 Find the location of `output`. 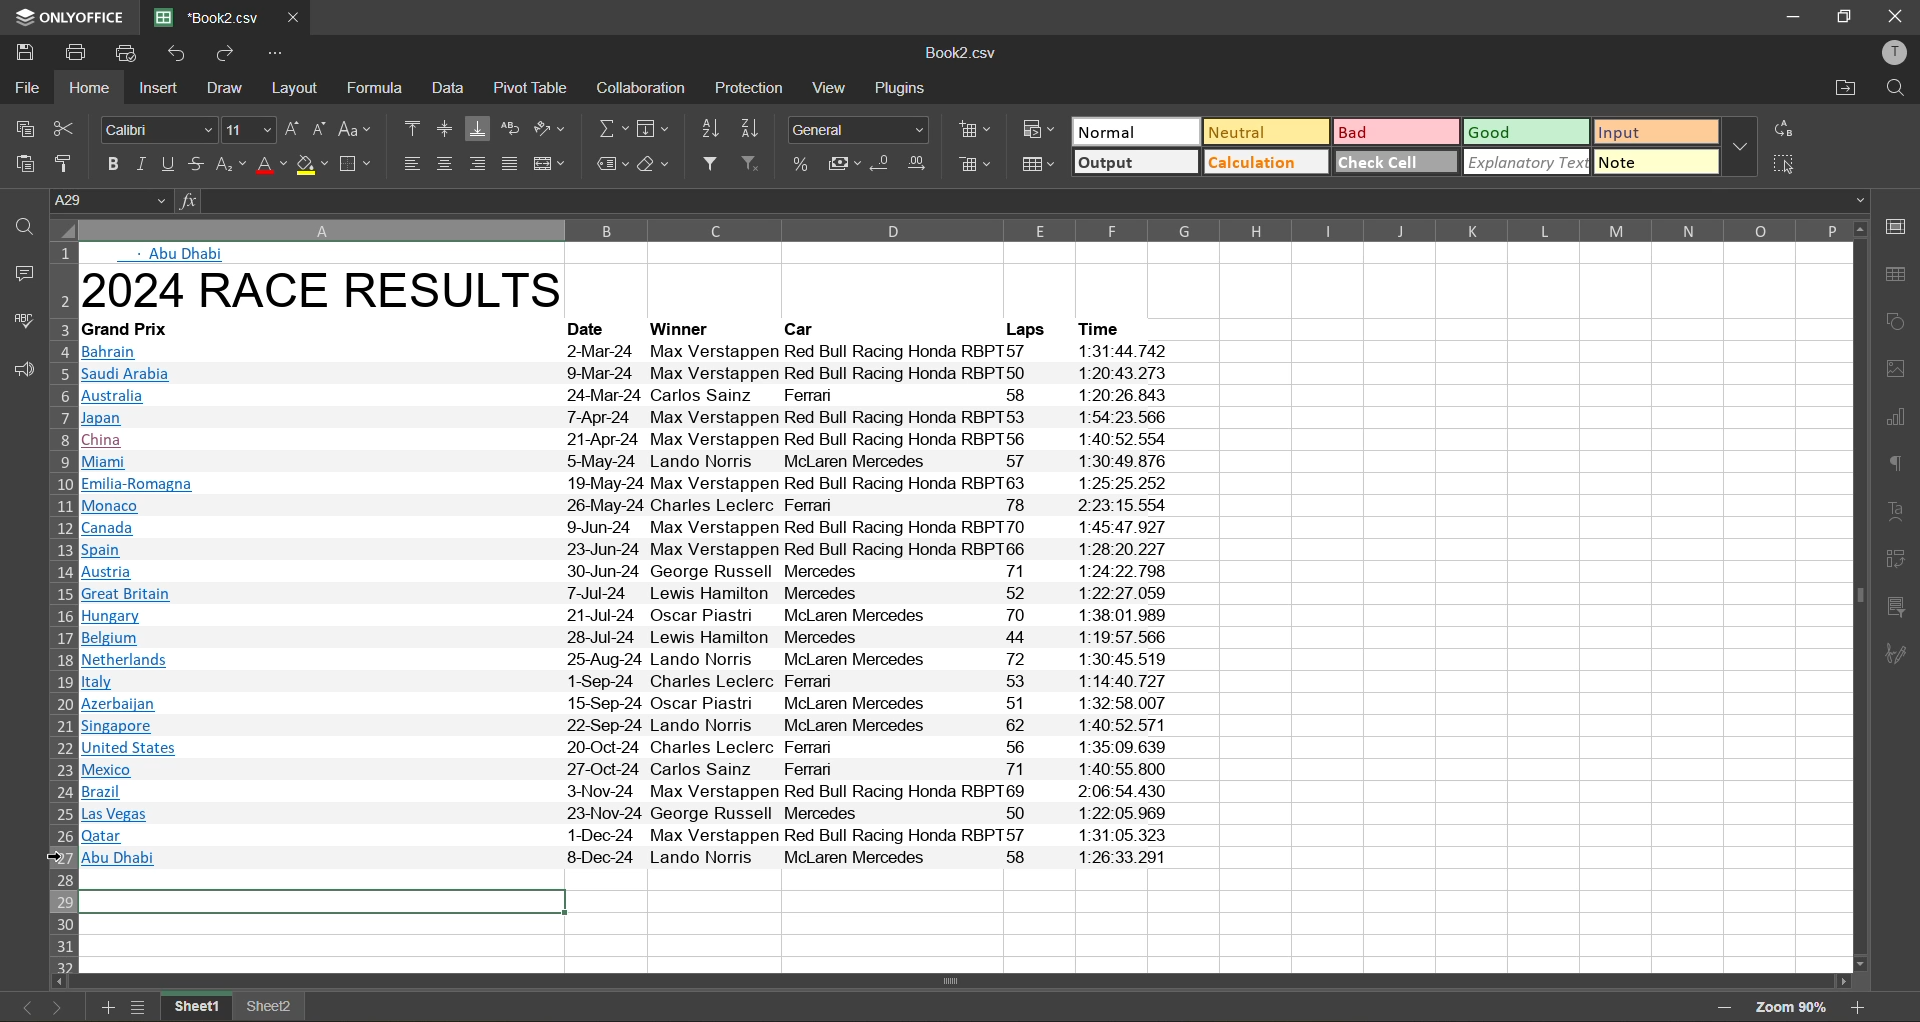

output is located at coordinates (1136, 164).